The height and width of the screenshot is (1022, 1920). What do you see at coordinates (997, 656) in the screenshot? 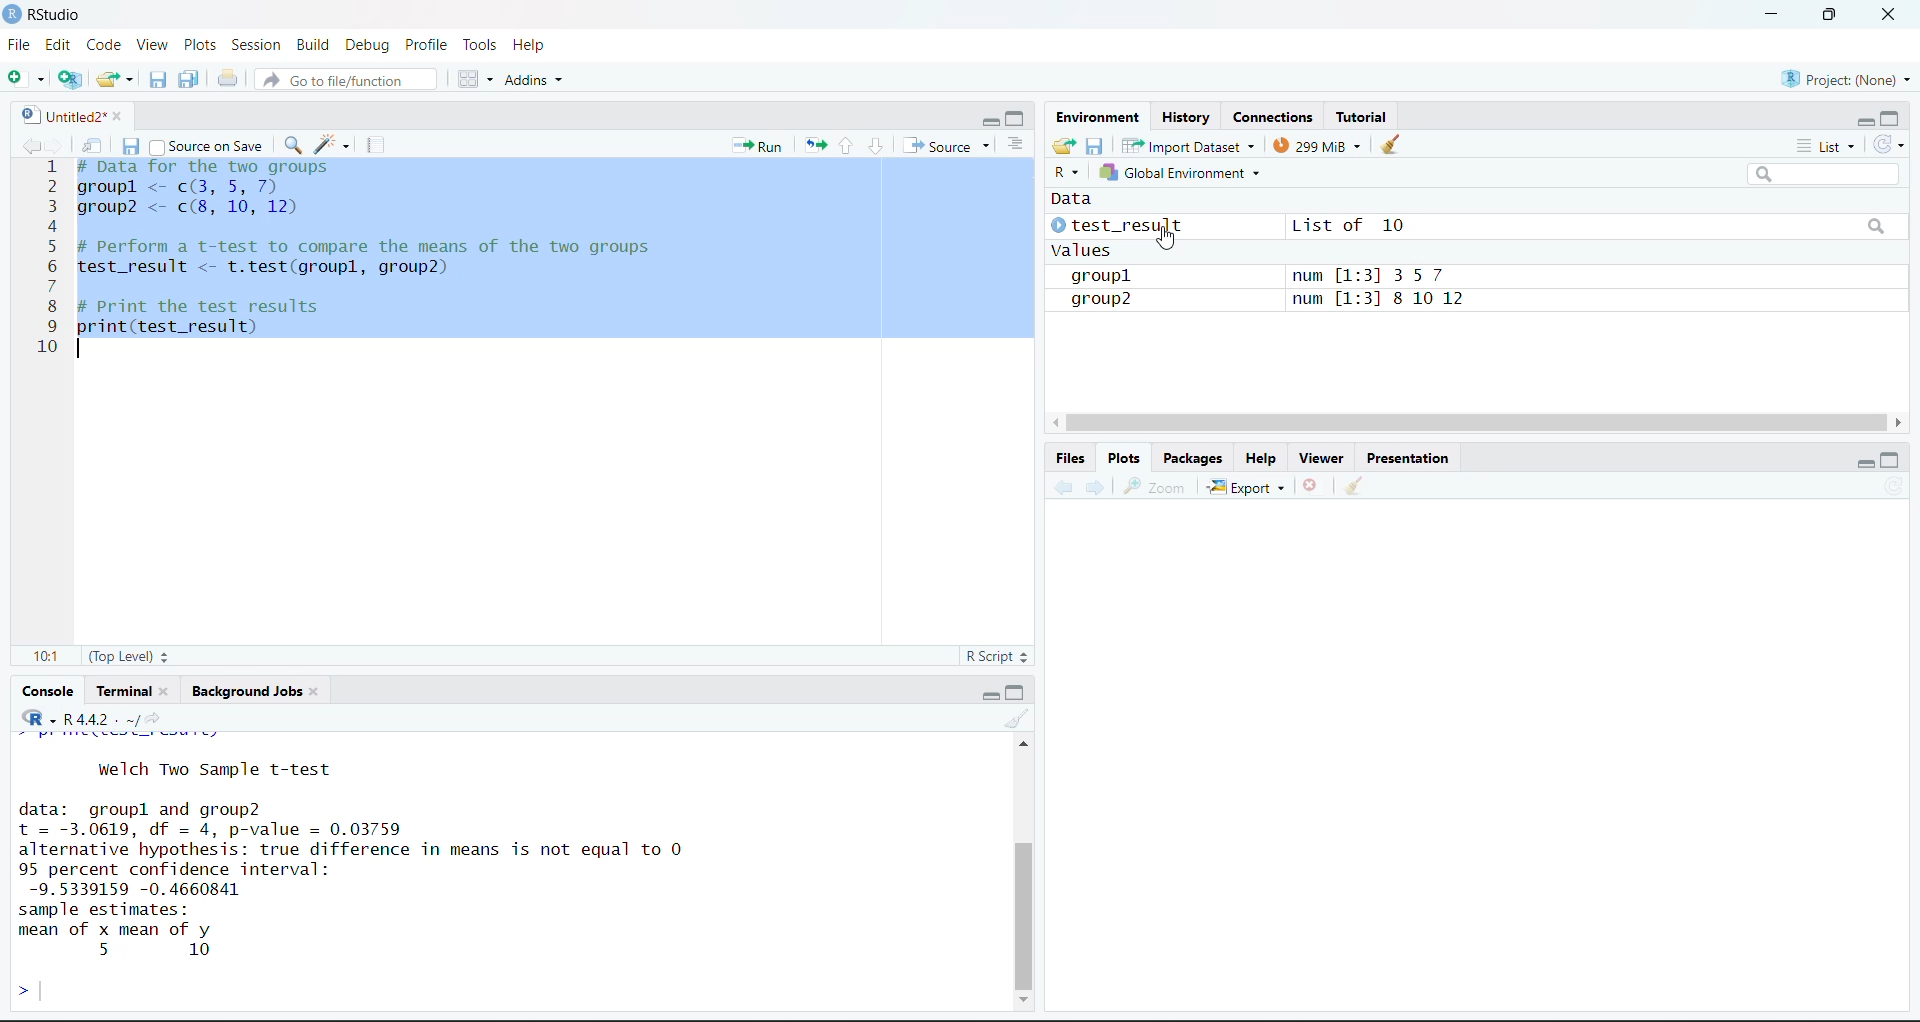
I see `R script` at bounding box center [997, 656].